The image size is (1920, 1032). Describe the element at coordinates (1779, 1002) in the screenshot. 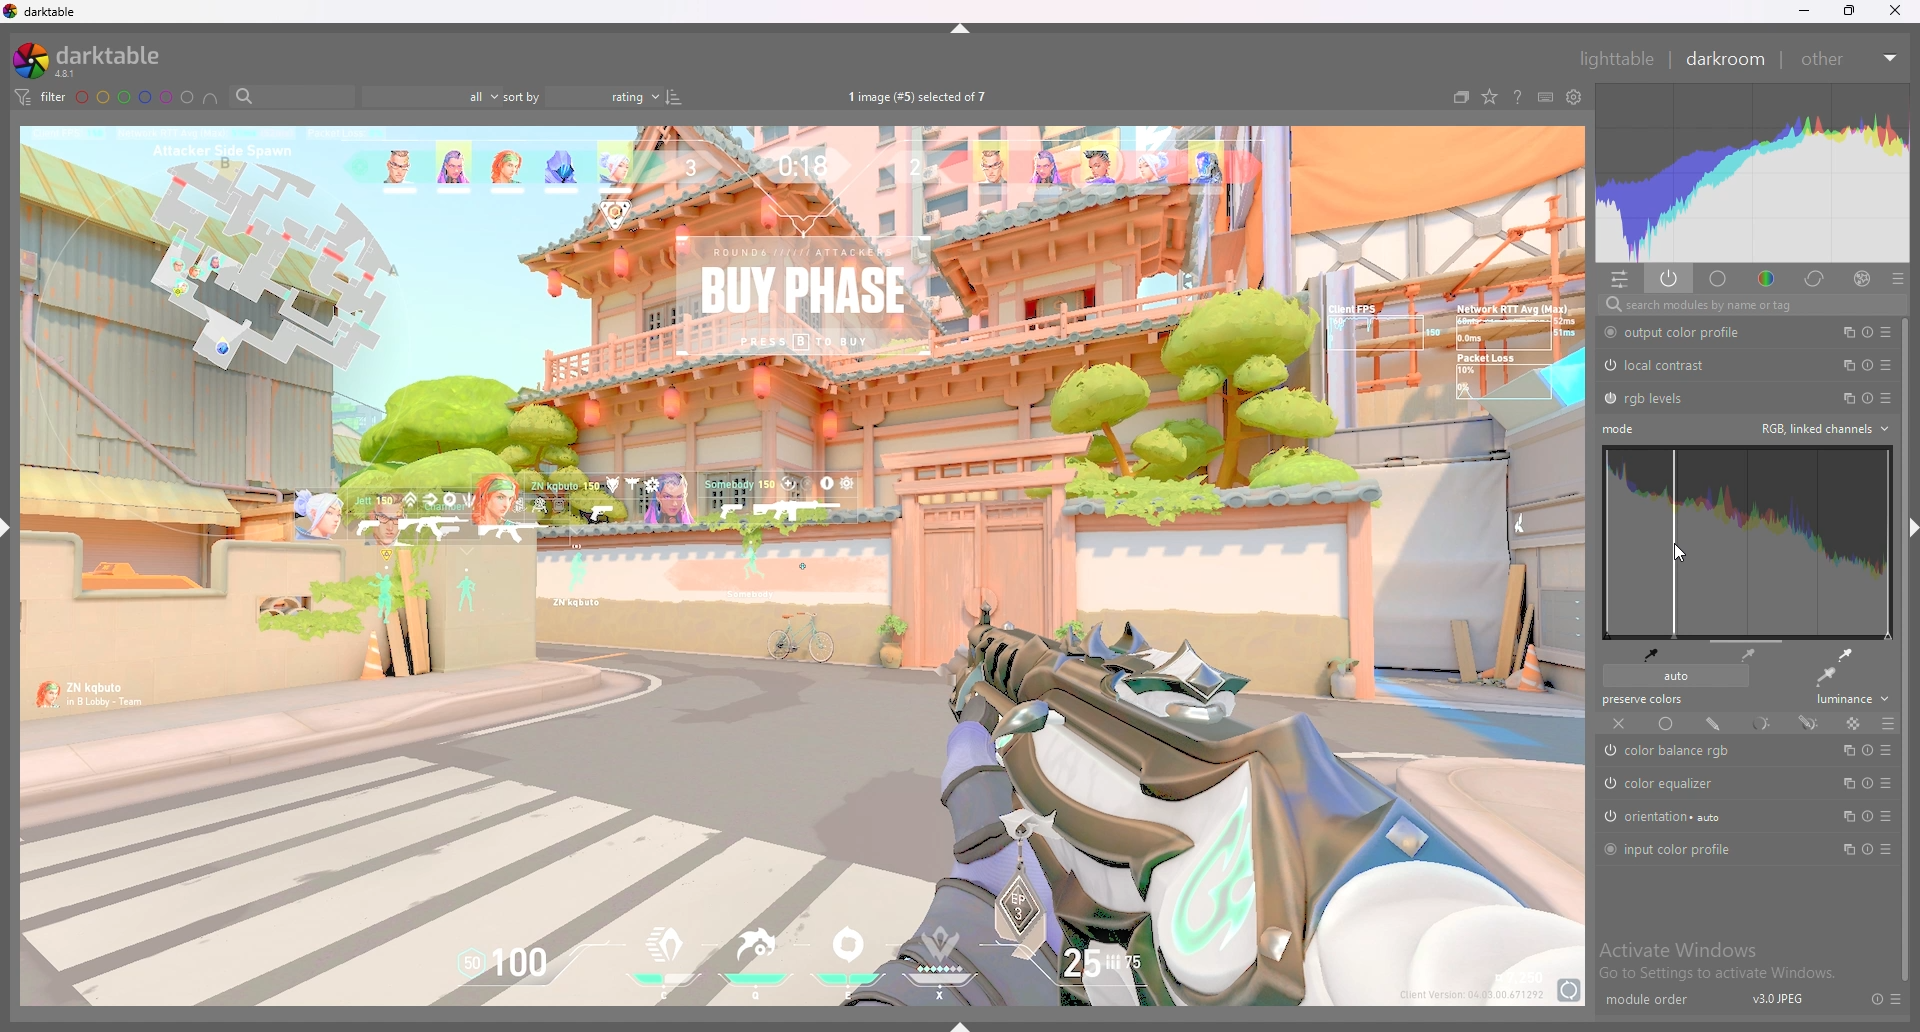

I see `version` at that location.